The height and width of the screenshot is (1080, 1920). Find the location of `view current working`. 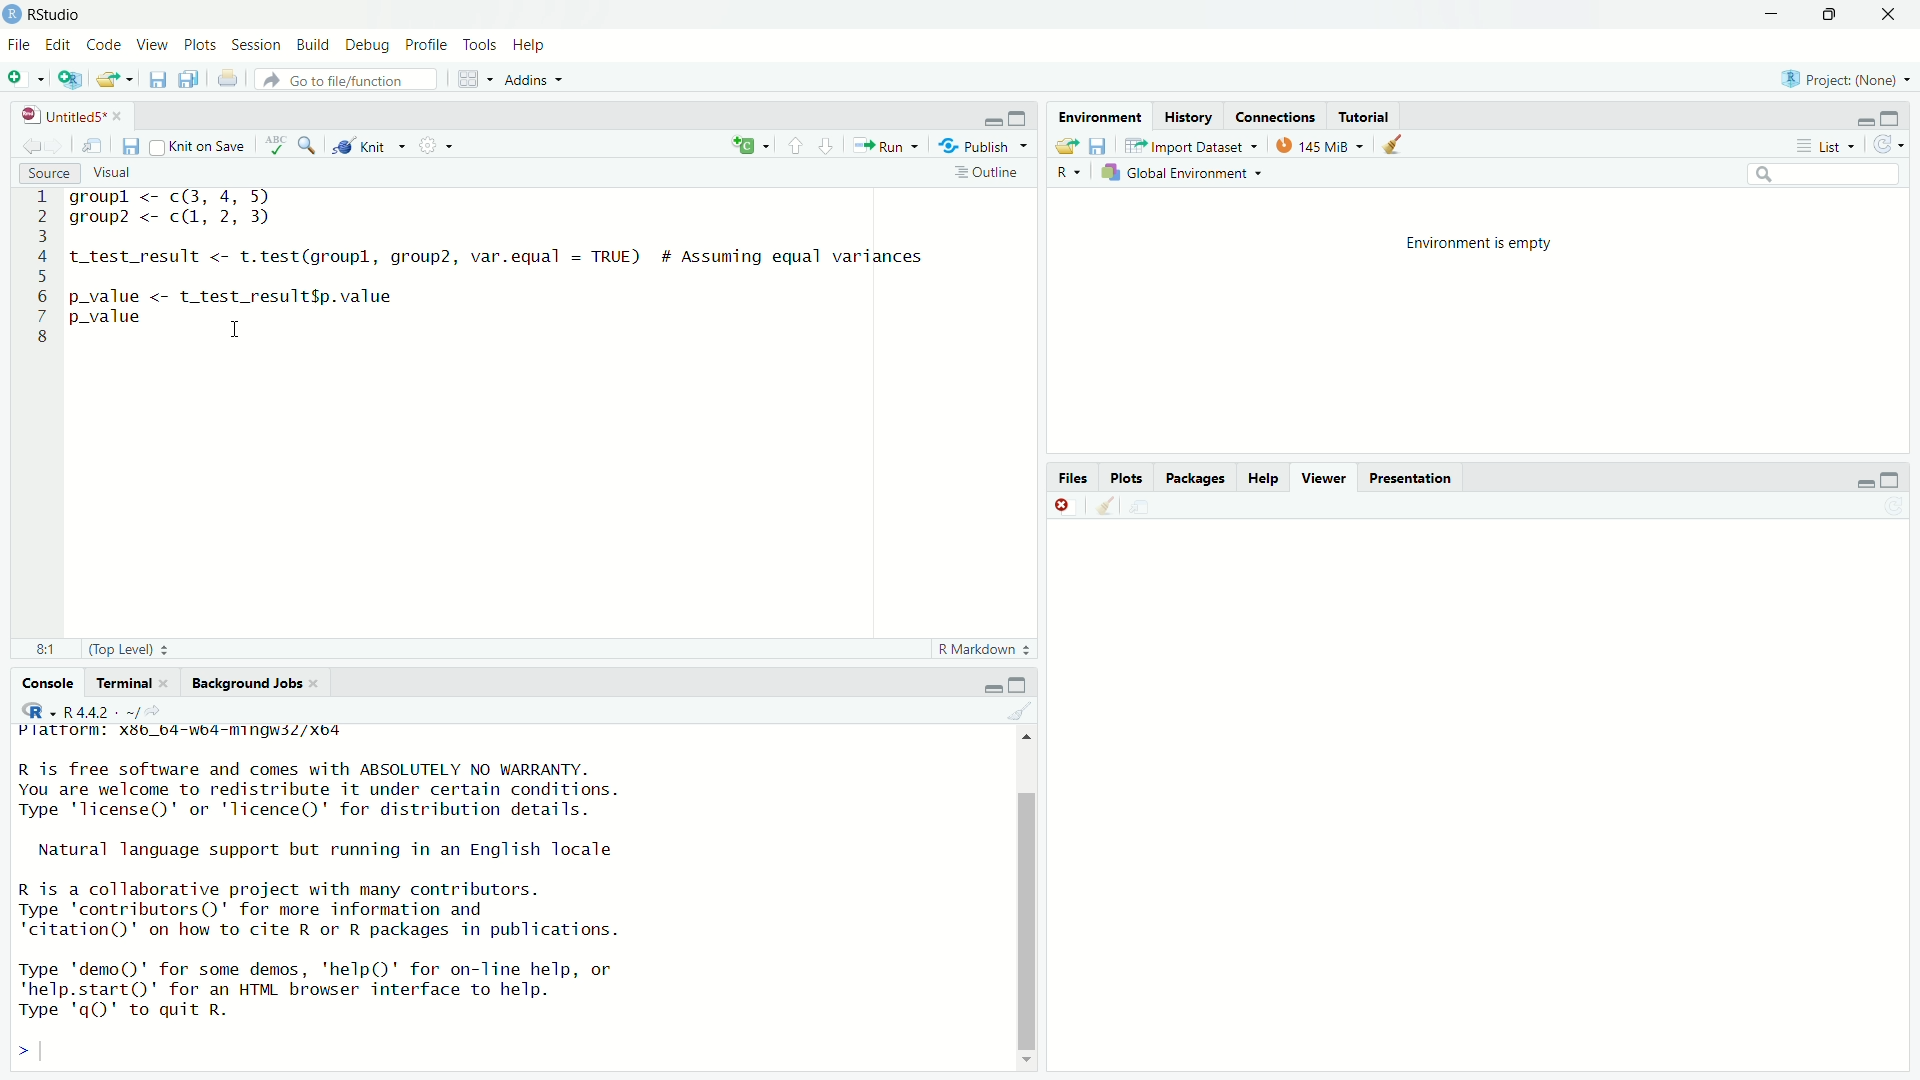

view current working is located at coordinates (158, 711).